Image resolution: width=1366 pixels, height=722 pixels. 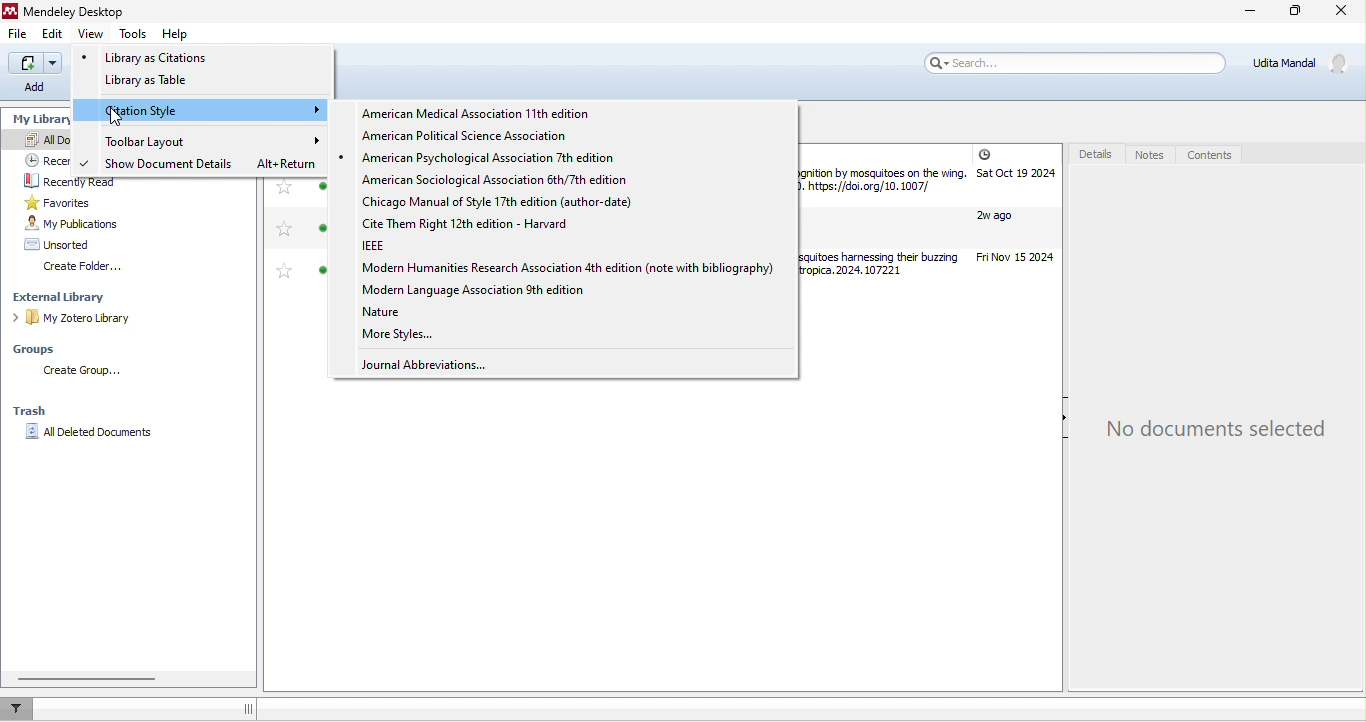 What do you see at coordinates (80, 180) in the screenshot?
I see `recently read` at bounding box center [80, 180].